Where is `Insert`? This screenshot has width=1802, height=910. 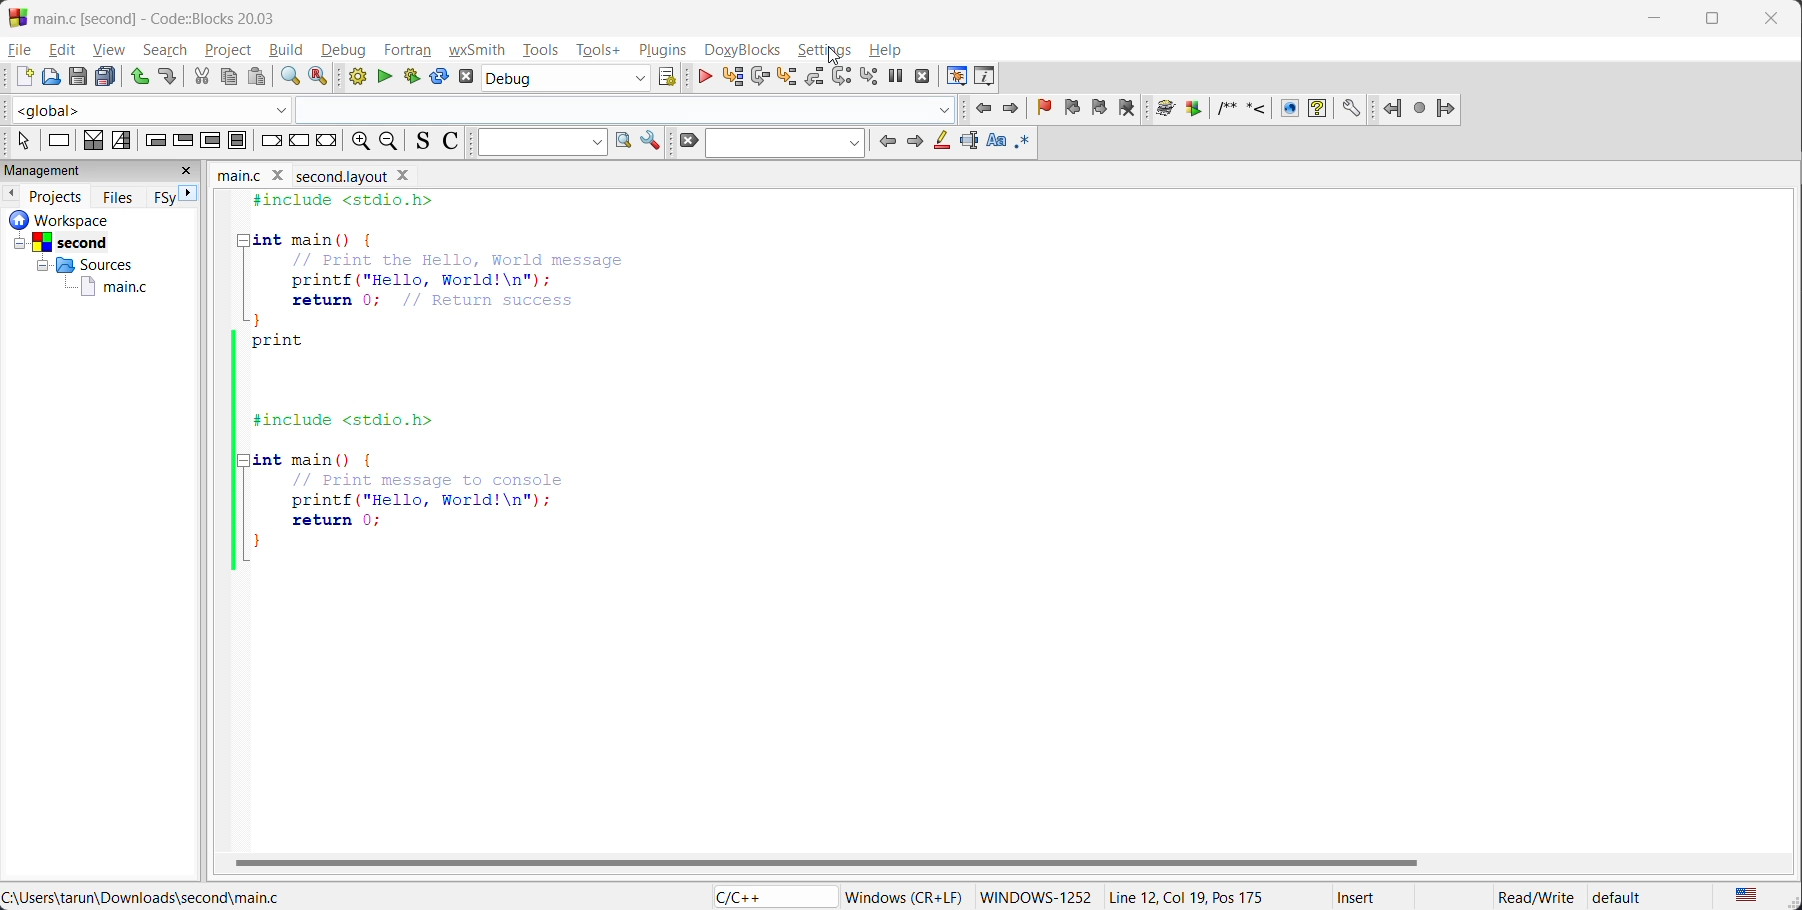 Insert is located at coordinates (1369, 894).